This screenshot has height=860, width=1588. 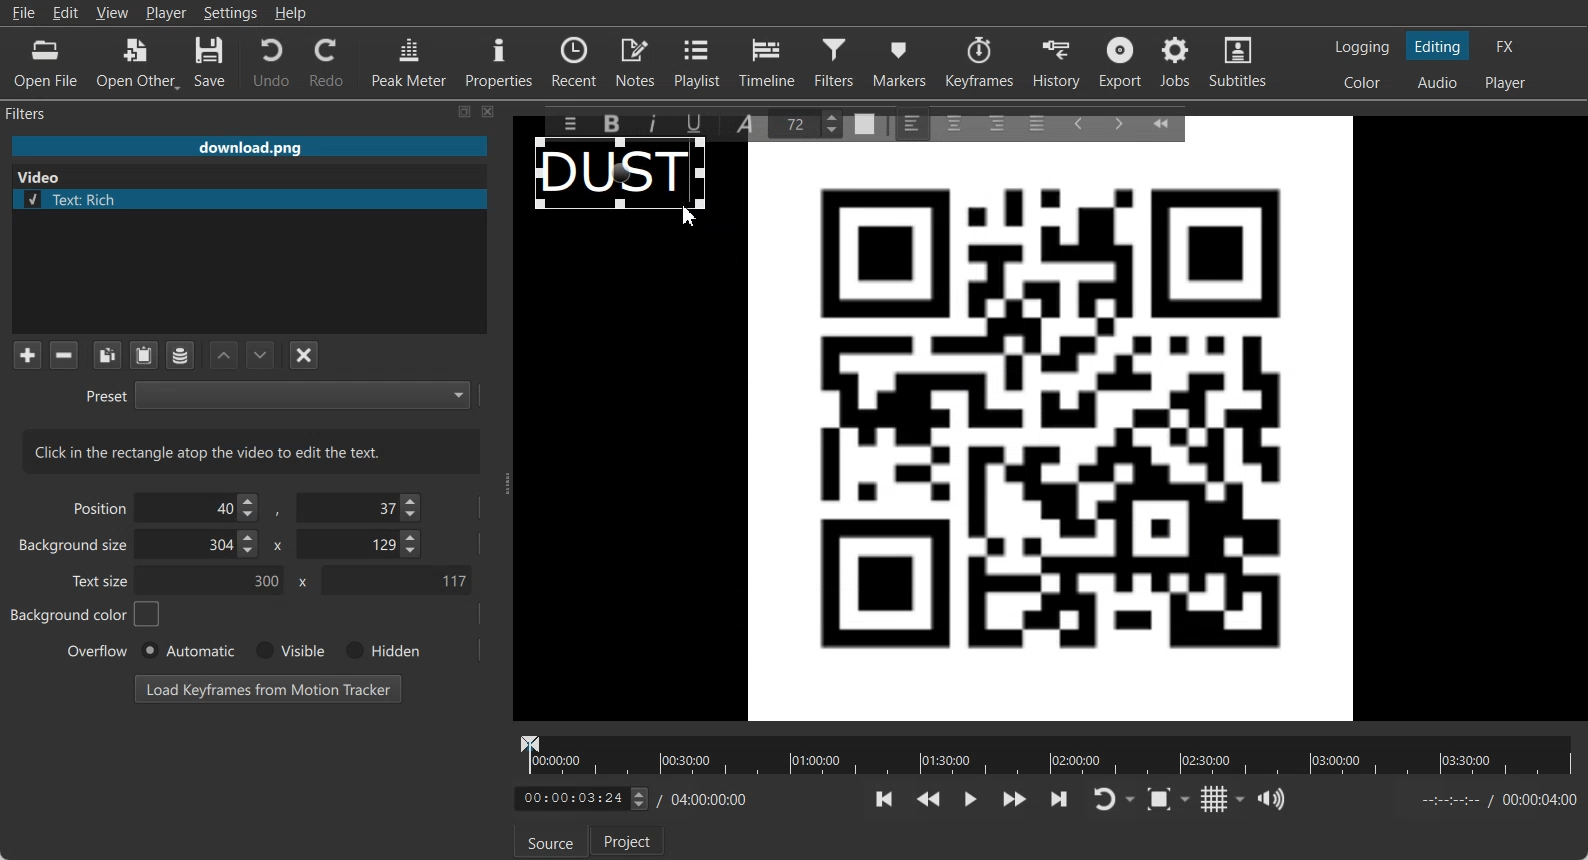 What do you see at coordinates (1362, 83) in the screenshot?
I see `Switching to the Color layout` at bounding box center [1362, 83].